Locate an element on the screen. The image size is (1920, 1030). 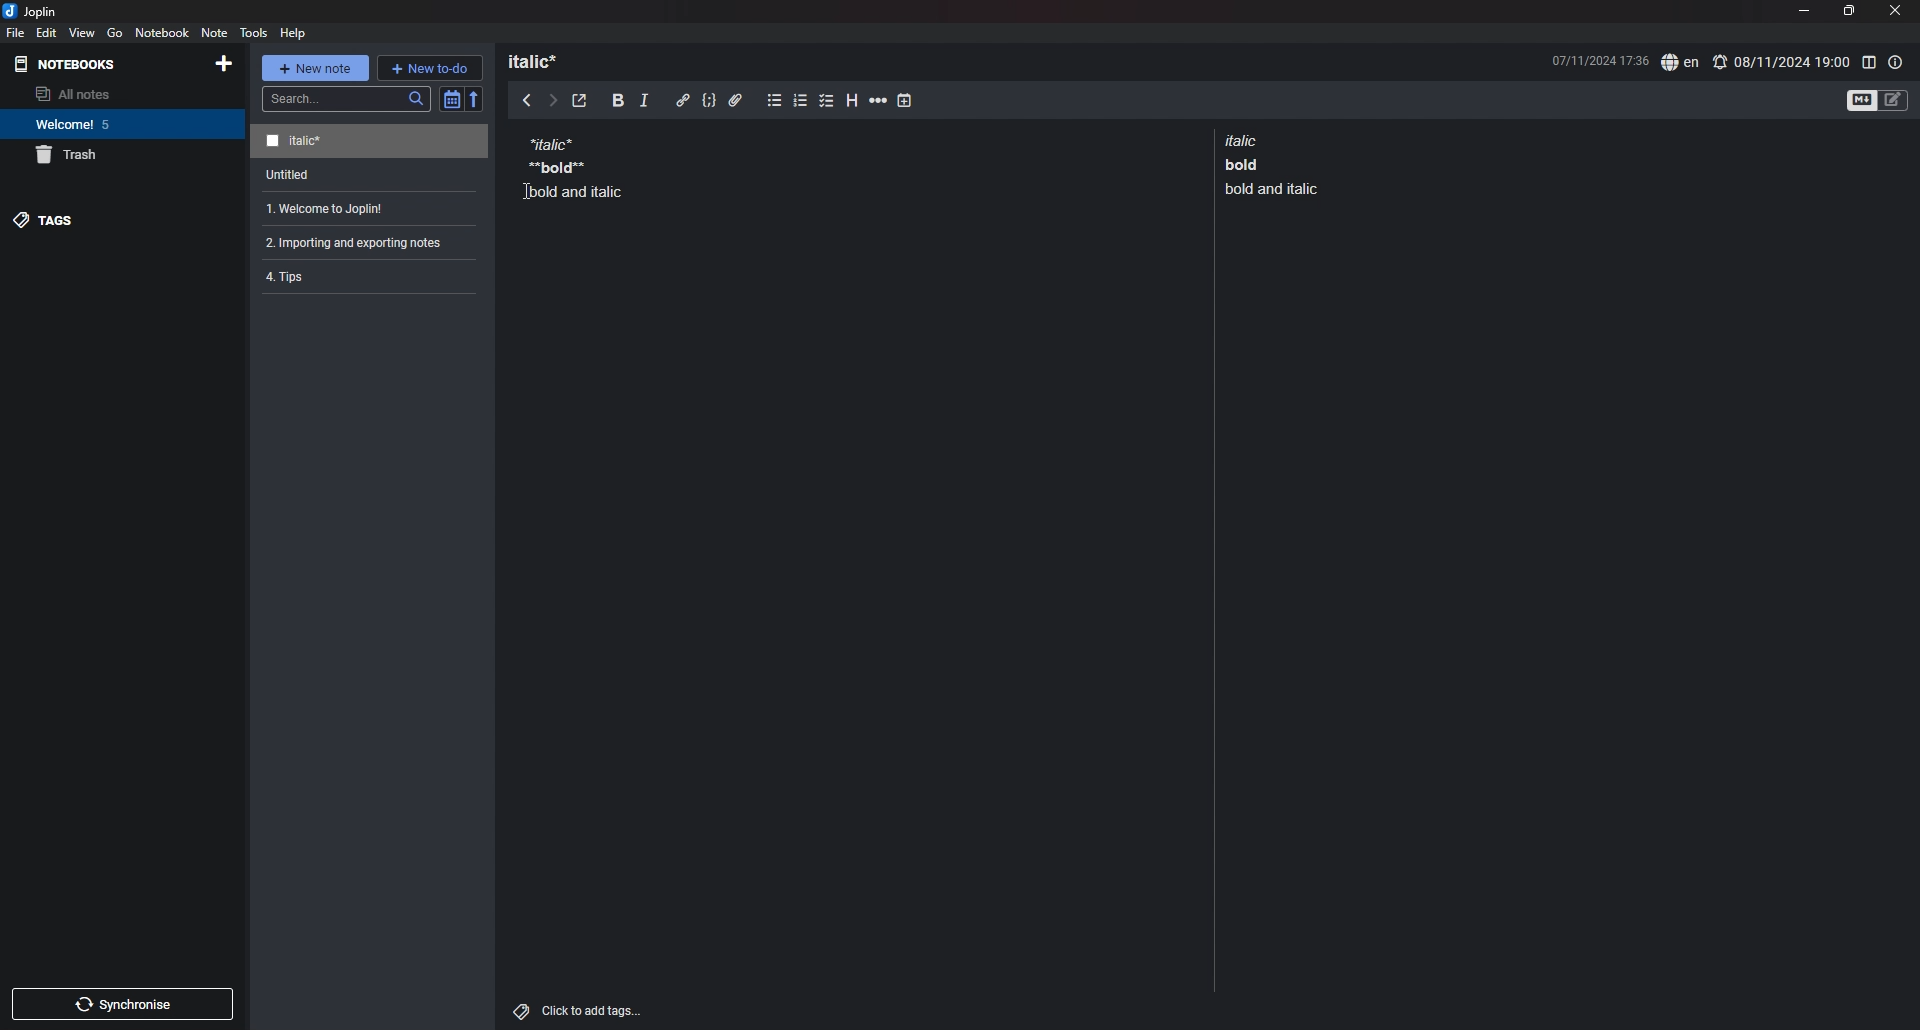
new todo is located at coordinates (429, 67).